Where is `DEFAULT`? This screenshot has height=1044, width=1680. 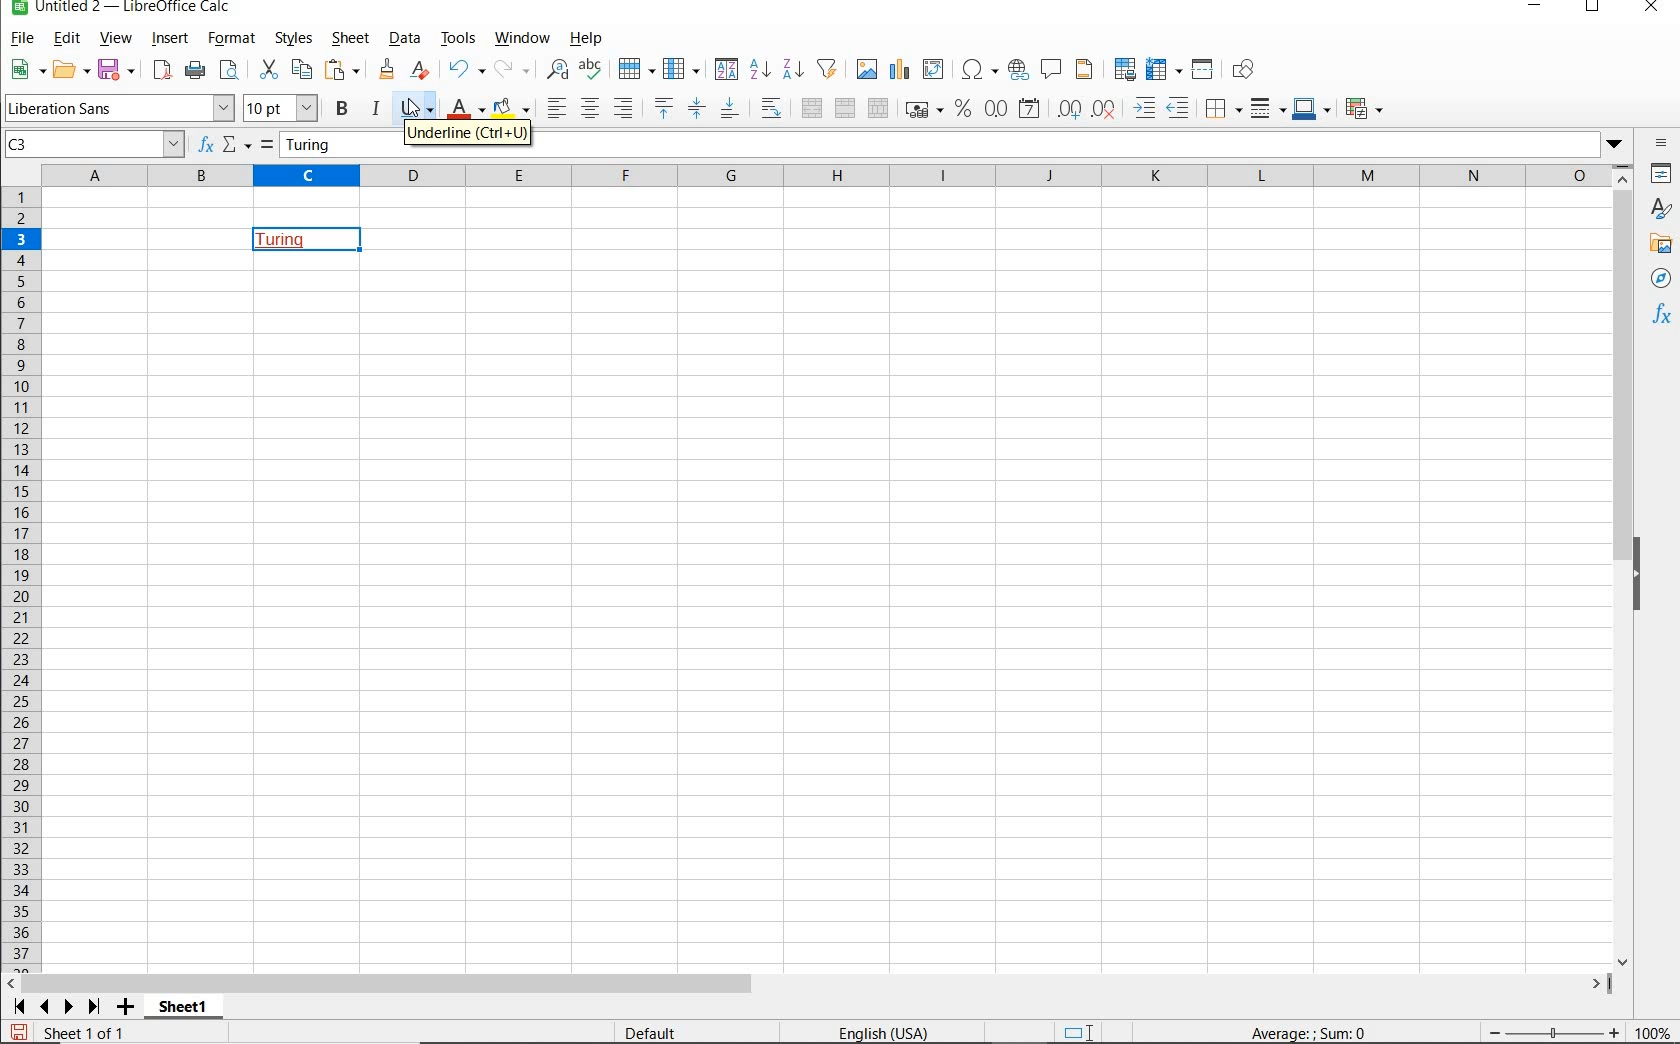
DEFAULT is located at coordinates (655, 1031).